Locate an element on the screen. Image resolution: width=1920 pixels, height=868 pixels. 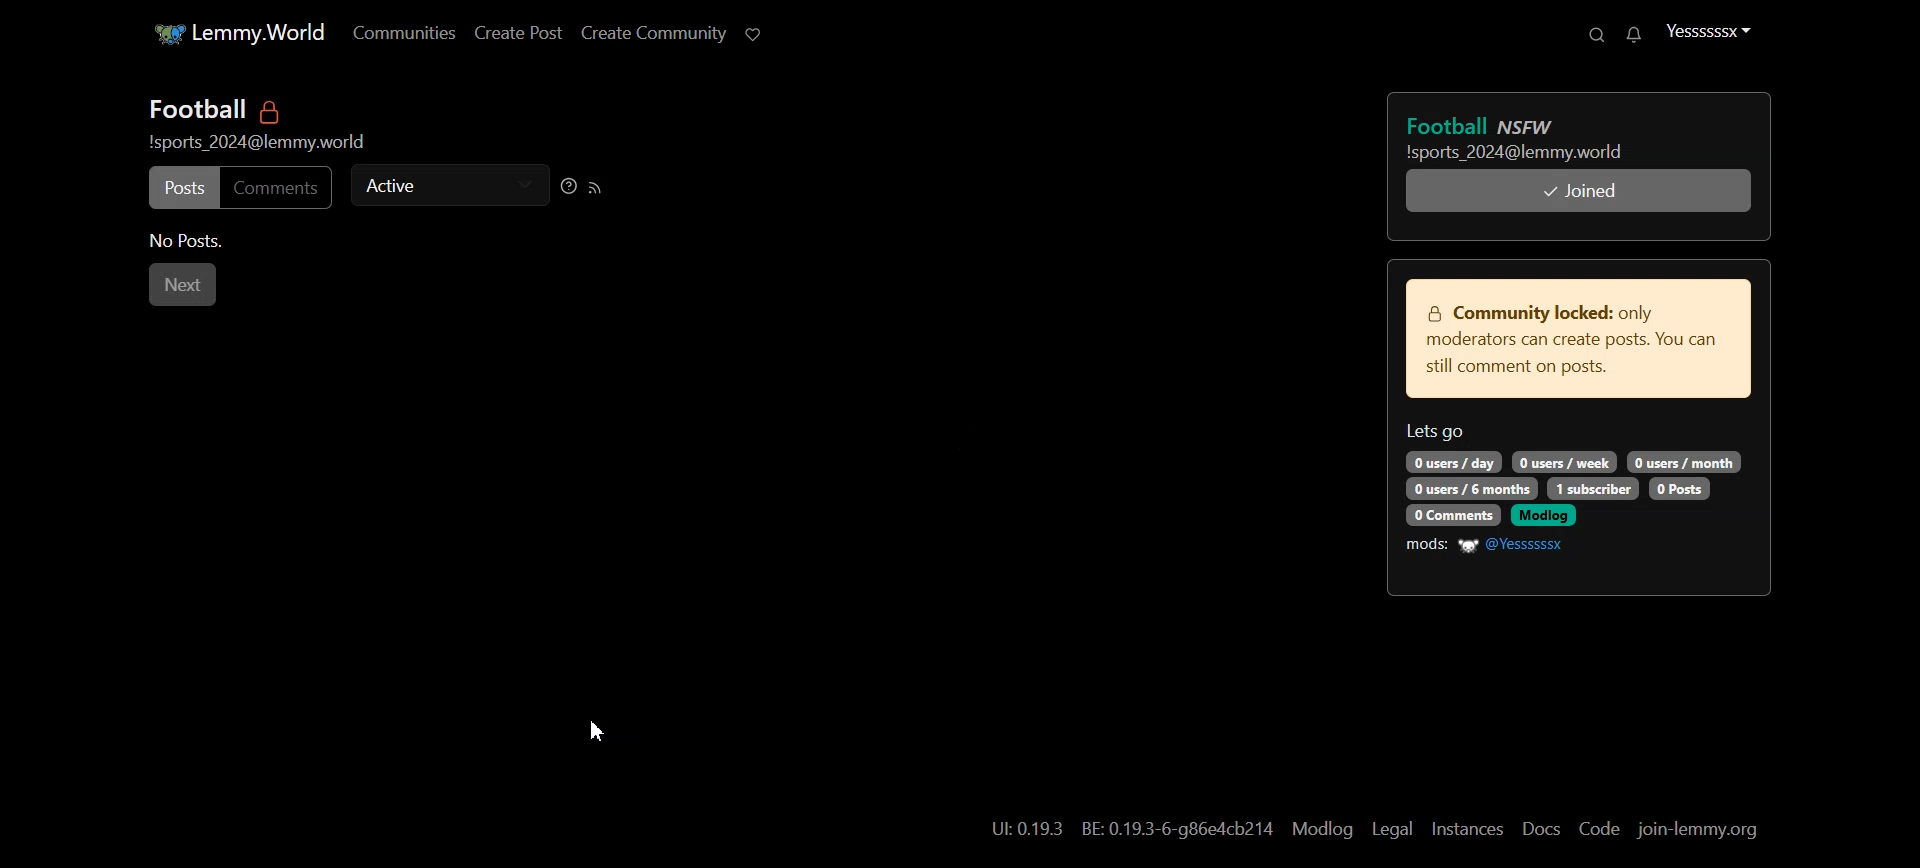
text is located at coordinates (1454, 515).